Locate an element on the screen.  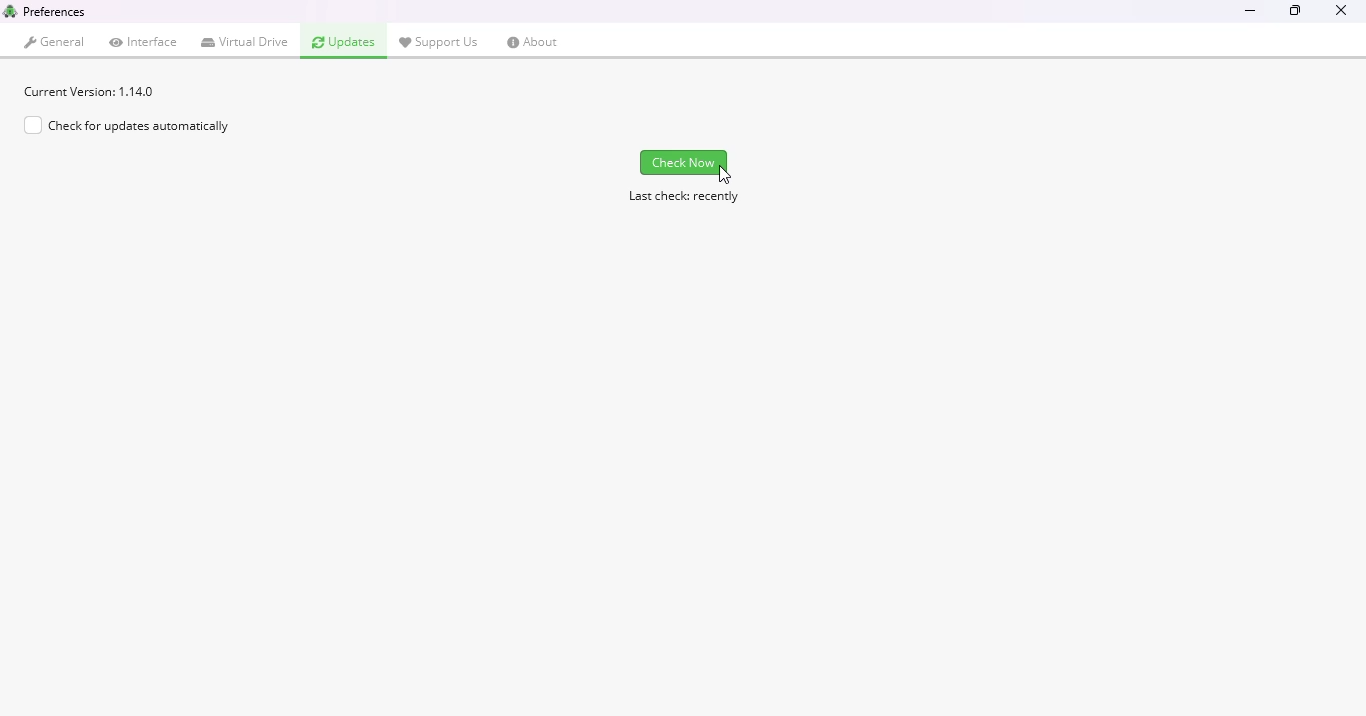
Current version: 1. 14.0 is located at coordinates (90, 91).